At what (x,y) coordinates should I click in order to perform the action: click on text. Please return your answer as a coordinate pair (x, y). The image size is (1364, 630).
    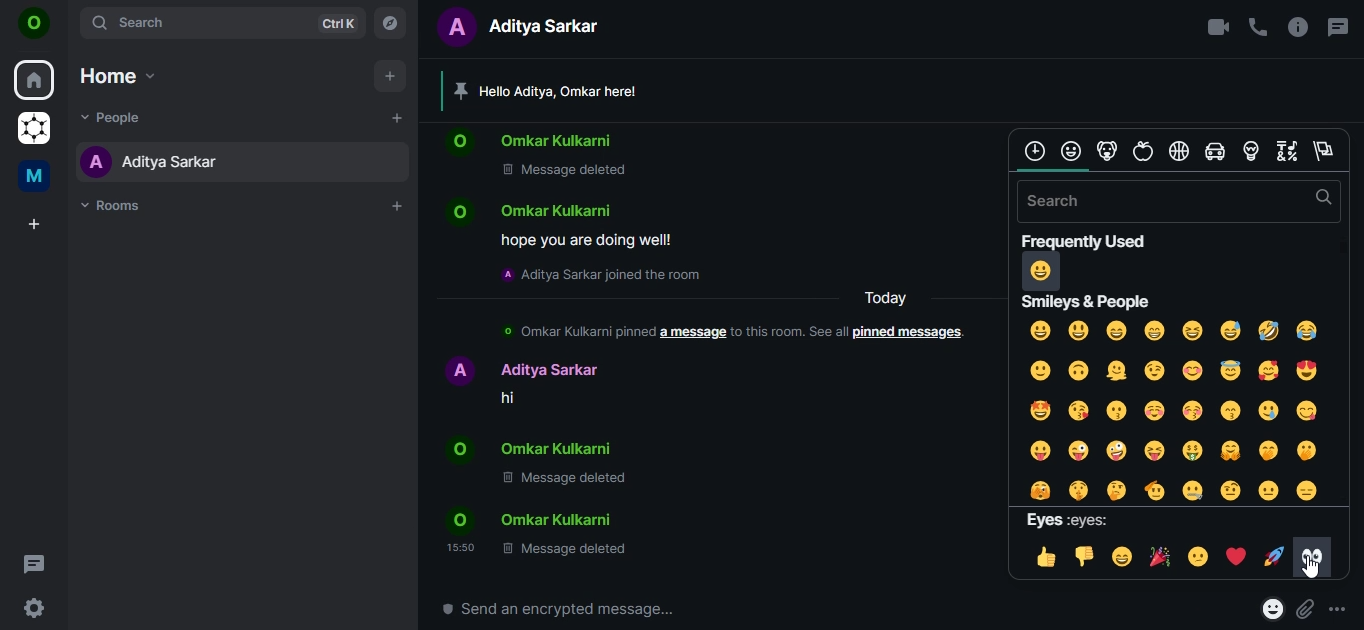
    Looking at the image, I should click on (1086, 301).